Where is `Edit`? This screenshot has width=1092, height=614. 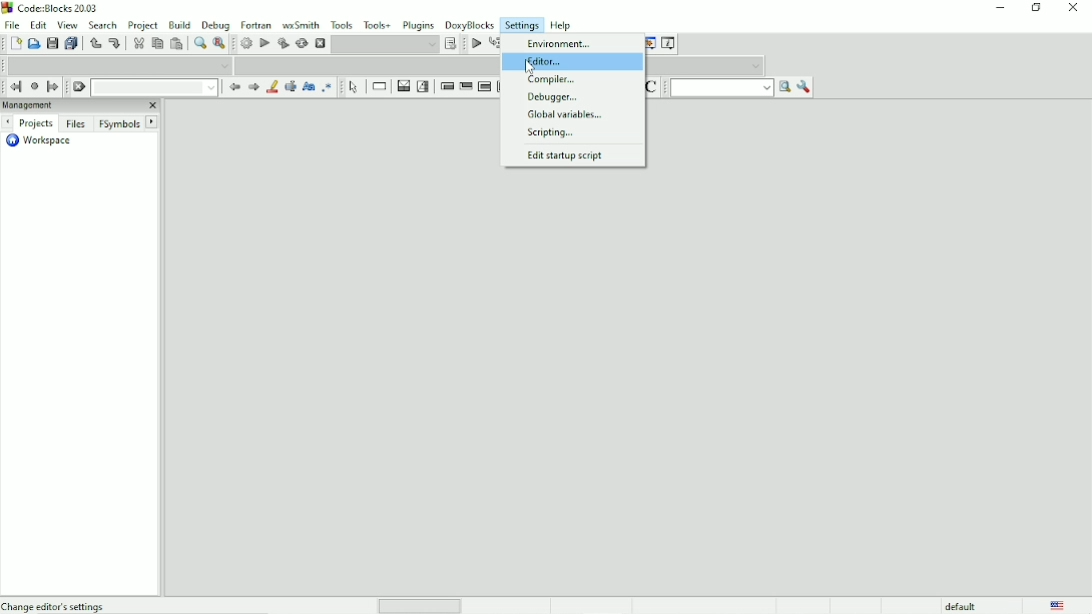
Edit is located at coordinates (38, 25).